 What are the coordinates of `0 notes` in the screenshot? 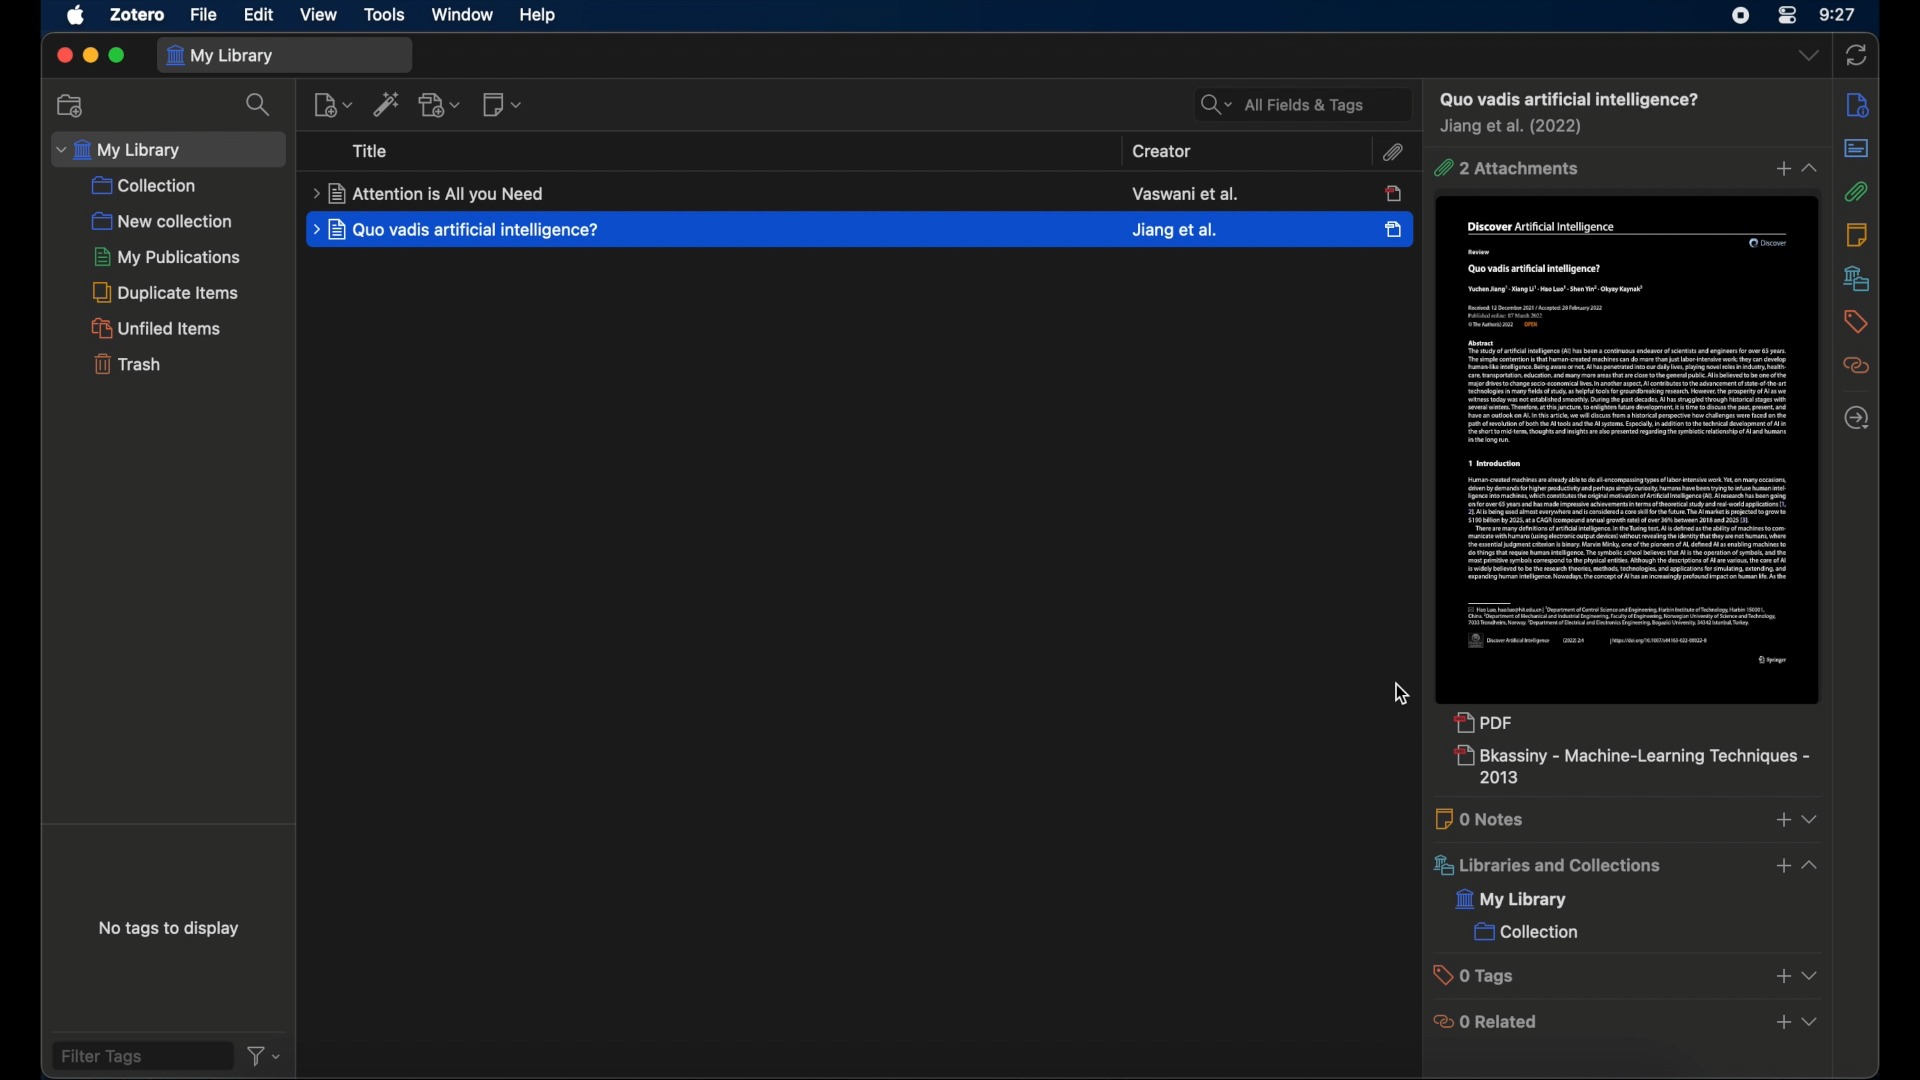 It's located at (1479, 818).